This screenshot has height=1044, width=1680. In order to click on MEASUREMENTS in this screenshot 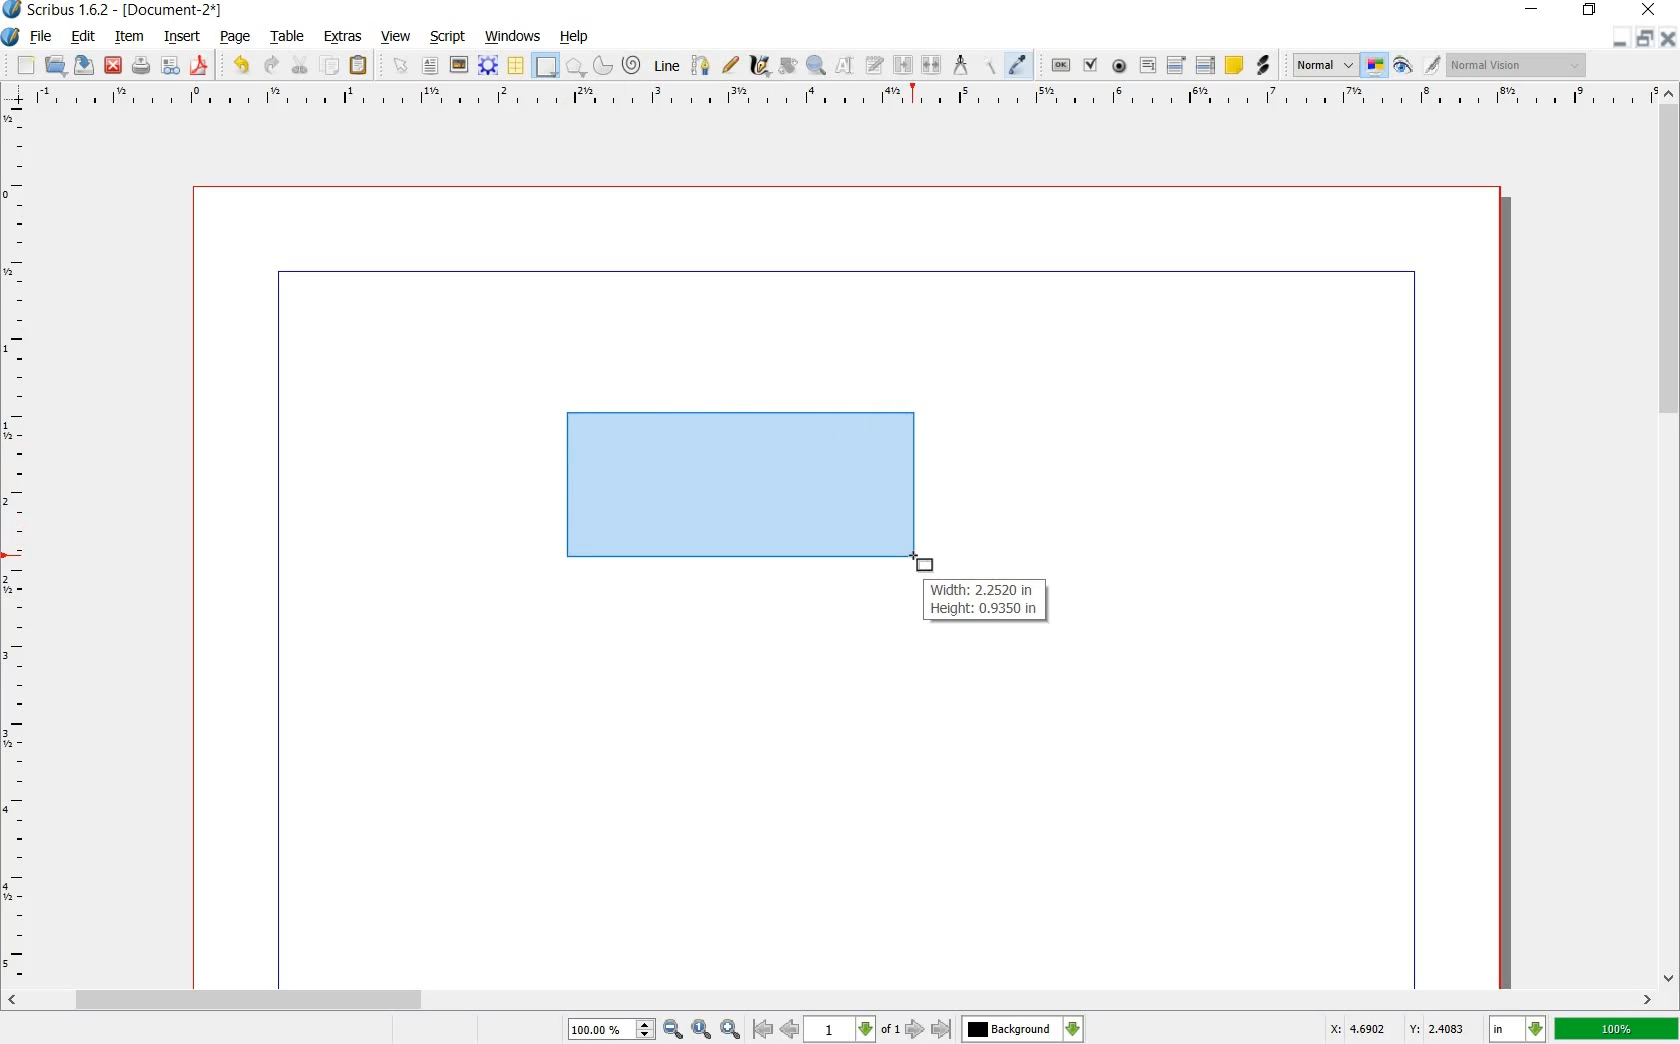, I will do `click(960, 65)`.